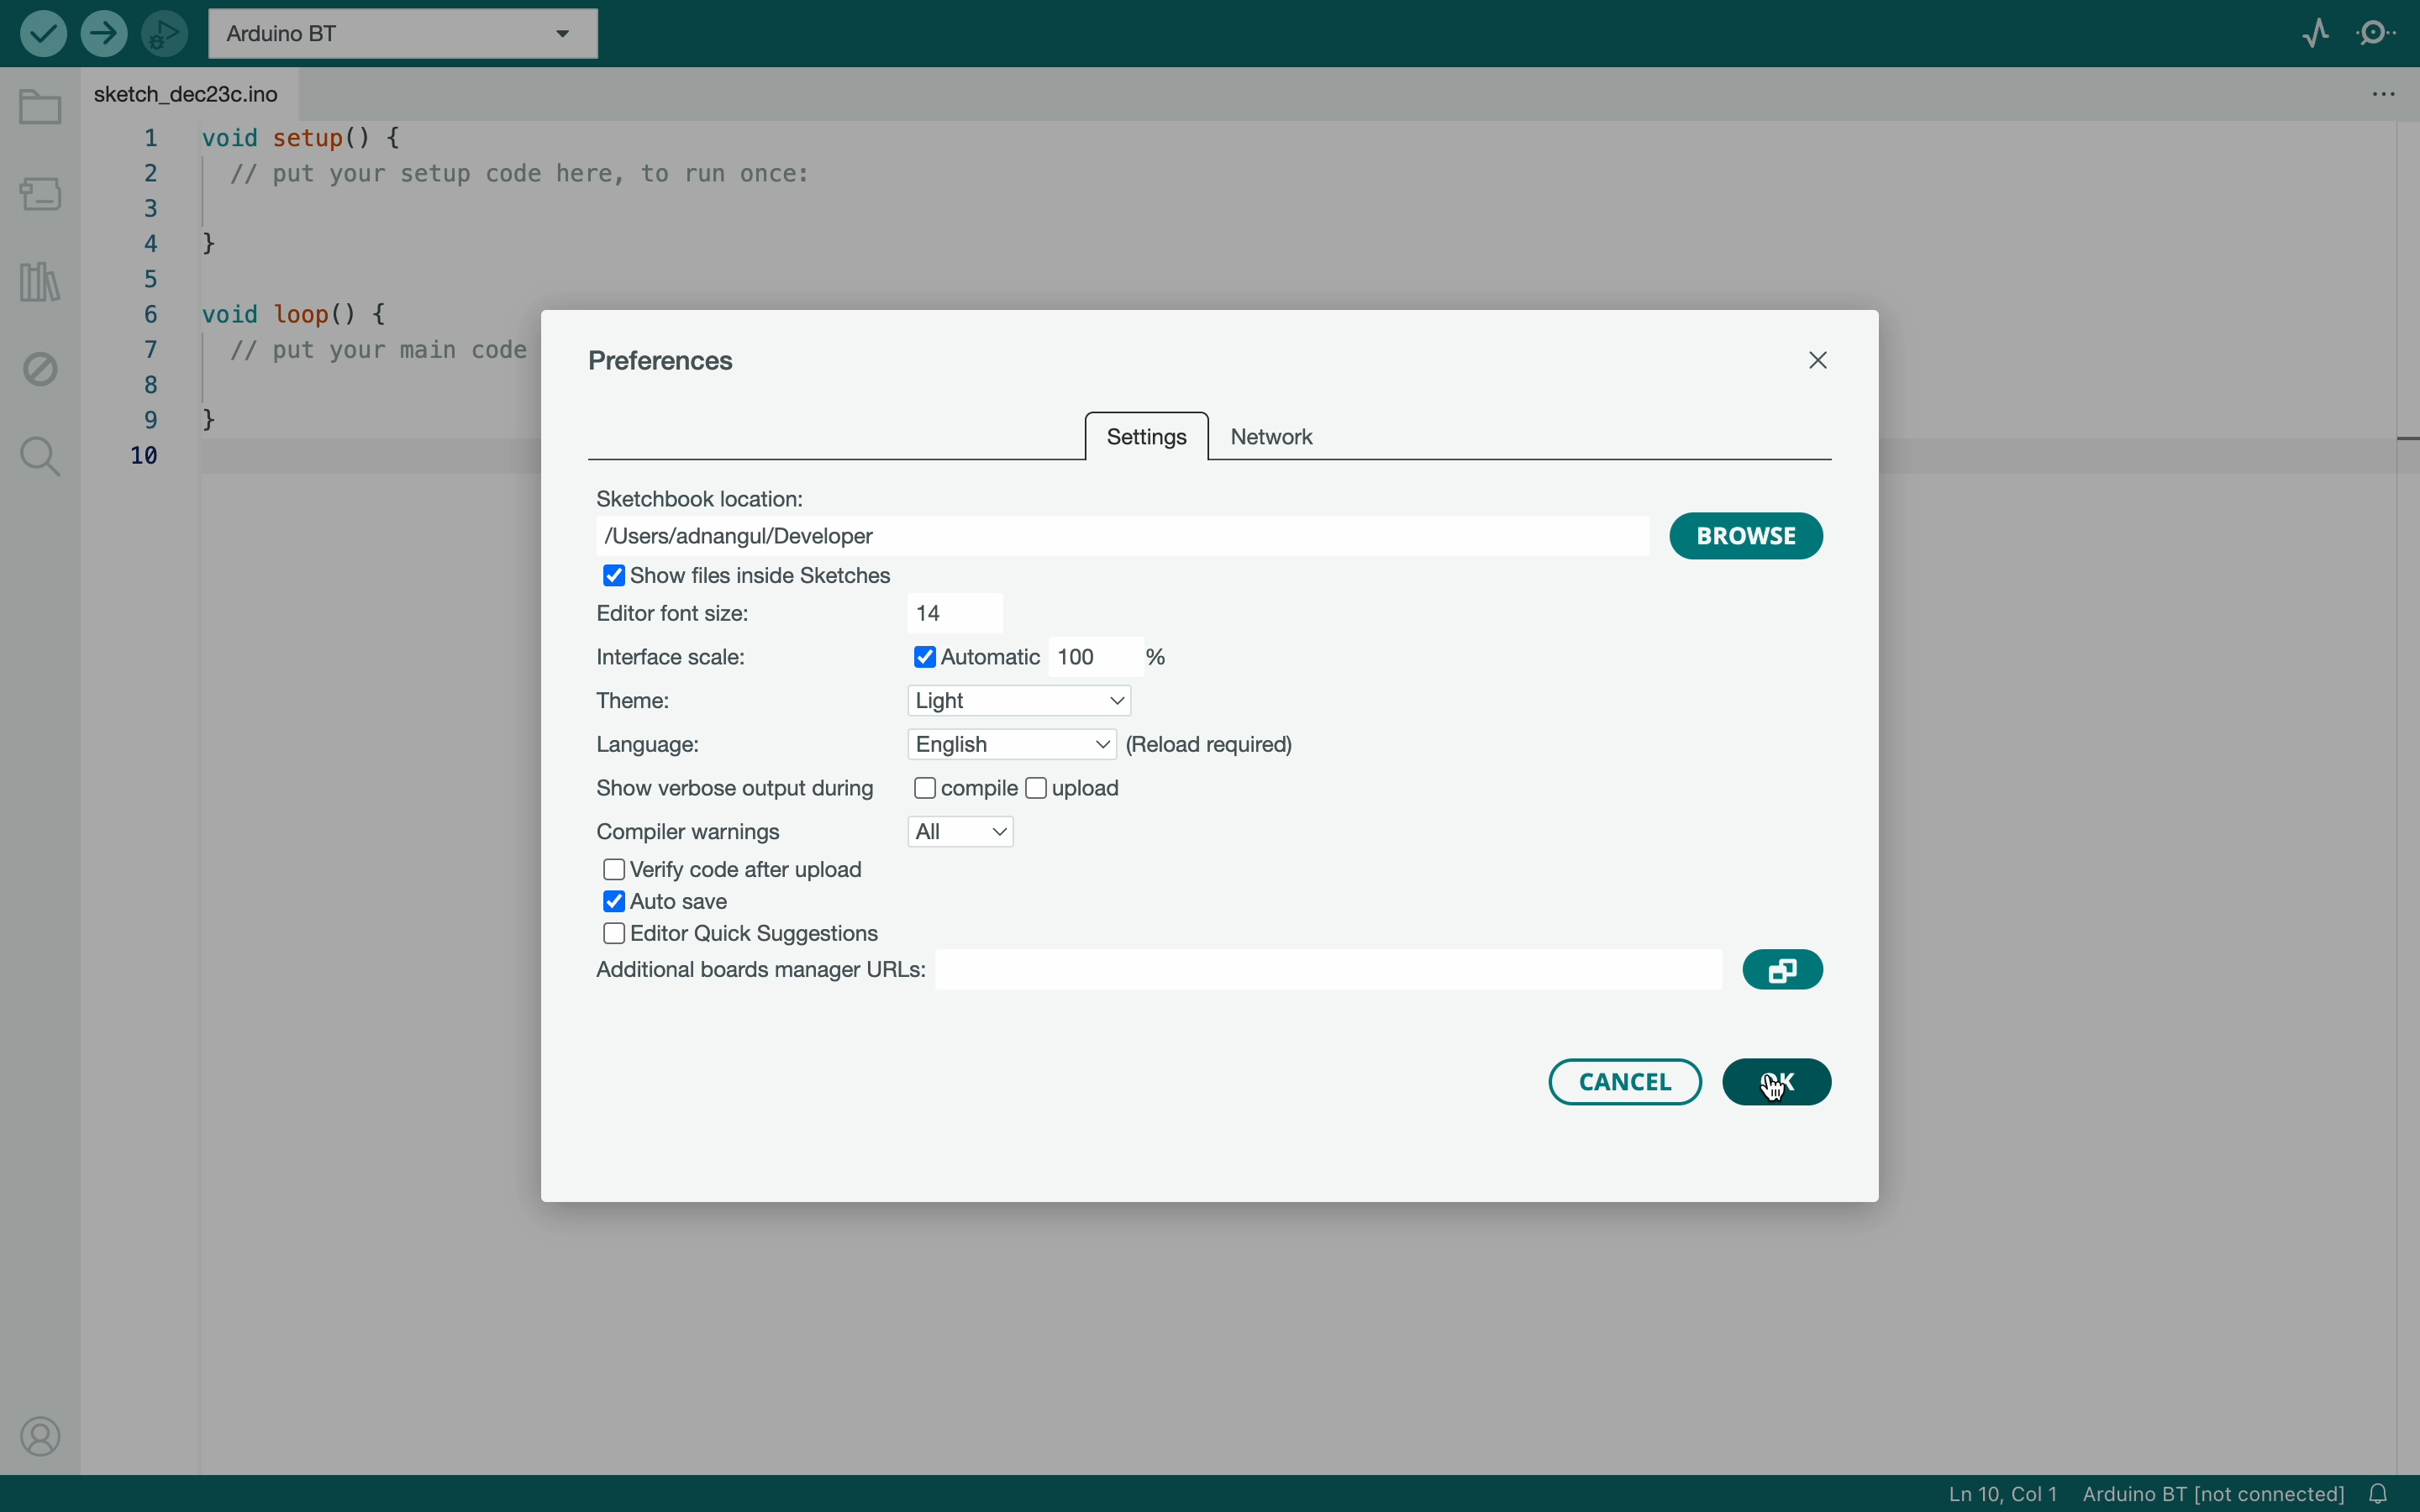 The width and height of the screenshot is (2420, 1512). I want to click on editor, so click(760, 933).